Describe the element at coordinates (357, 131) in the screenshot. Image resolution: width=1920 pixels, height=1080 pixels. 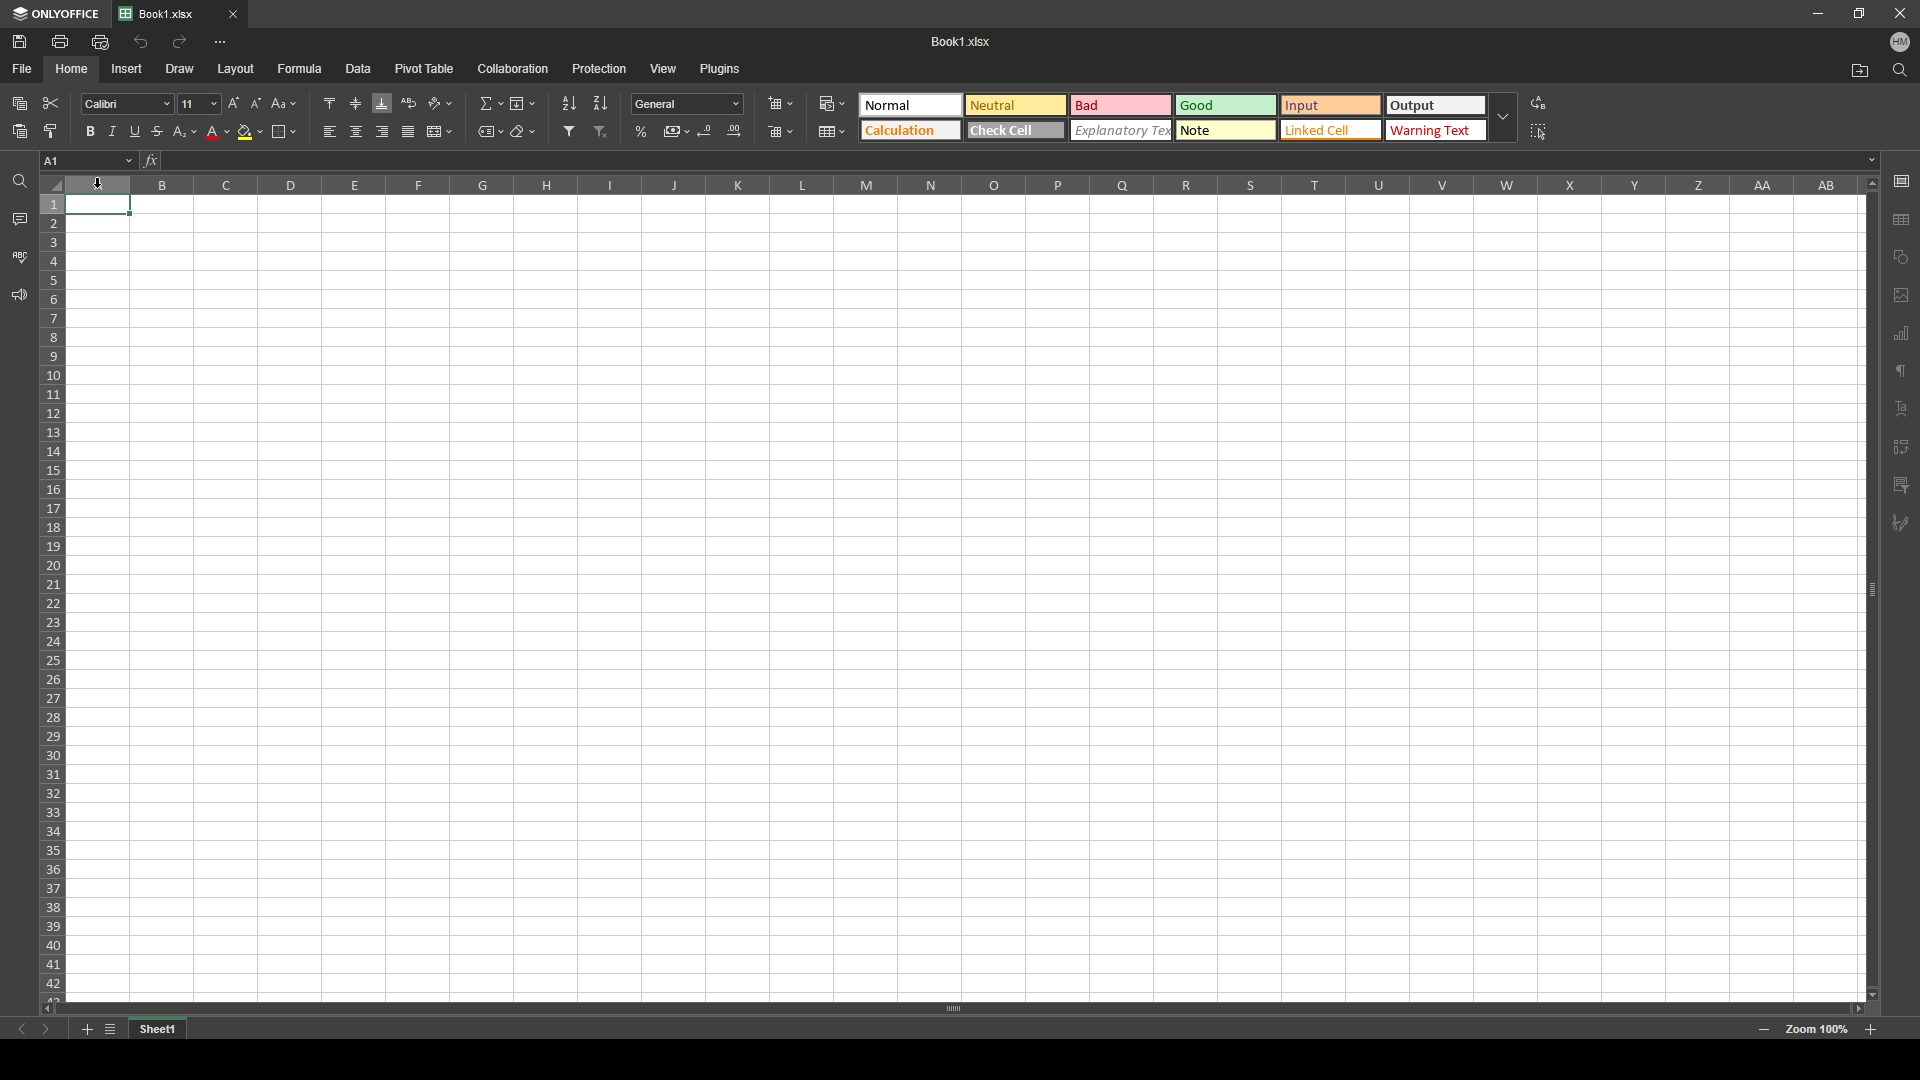
I see `align center` at that location.